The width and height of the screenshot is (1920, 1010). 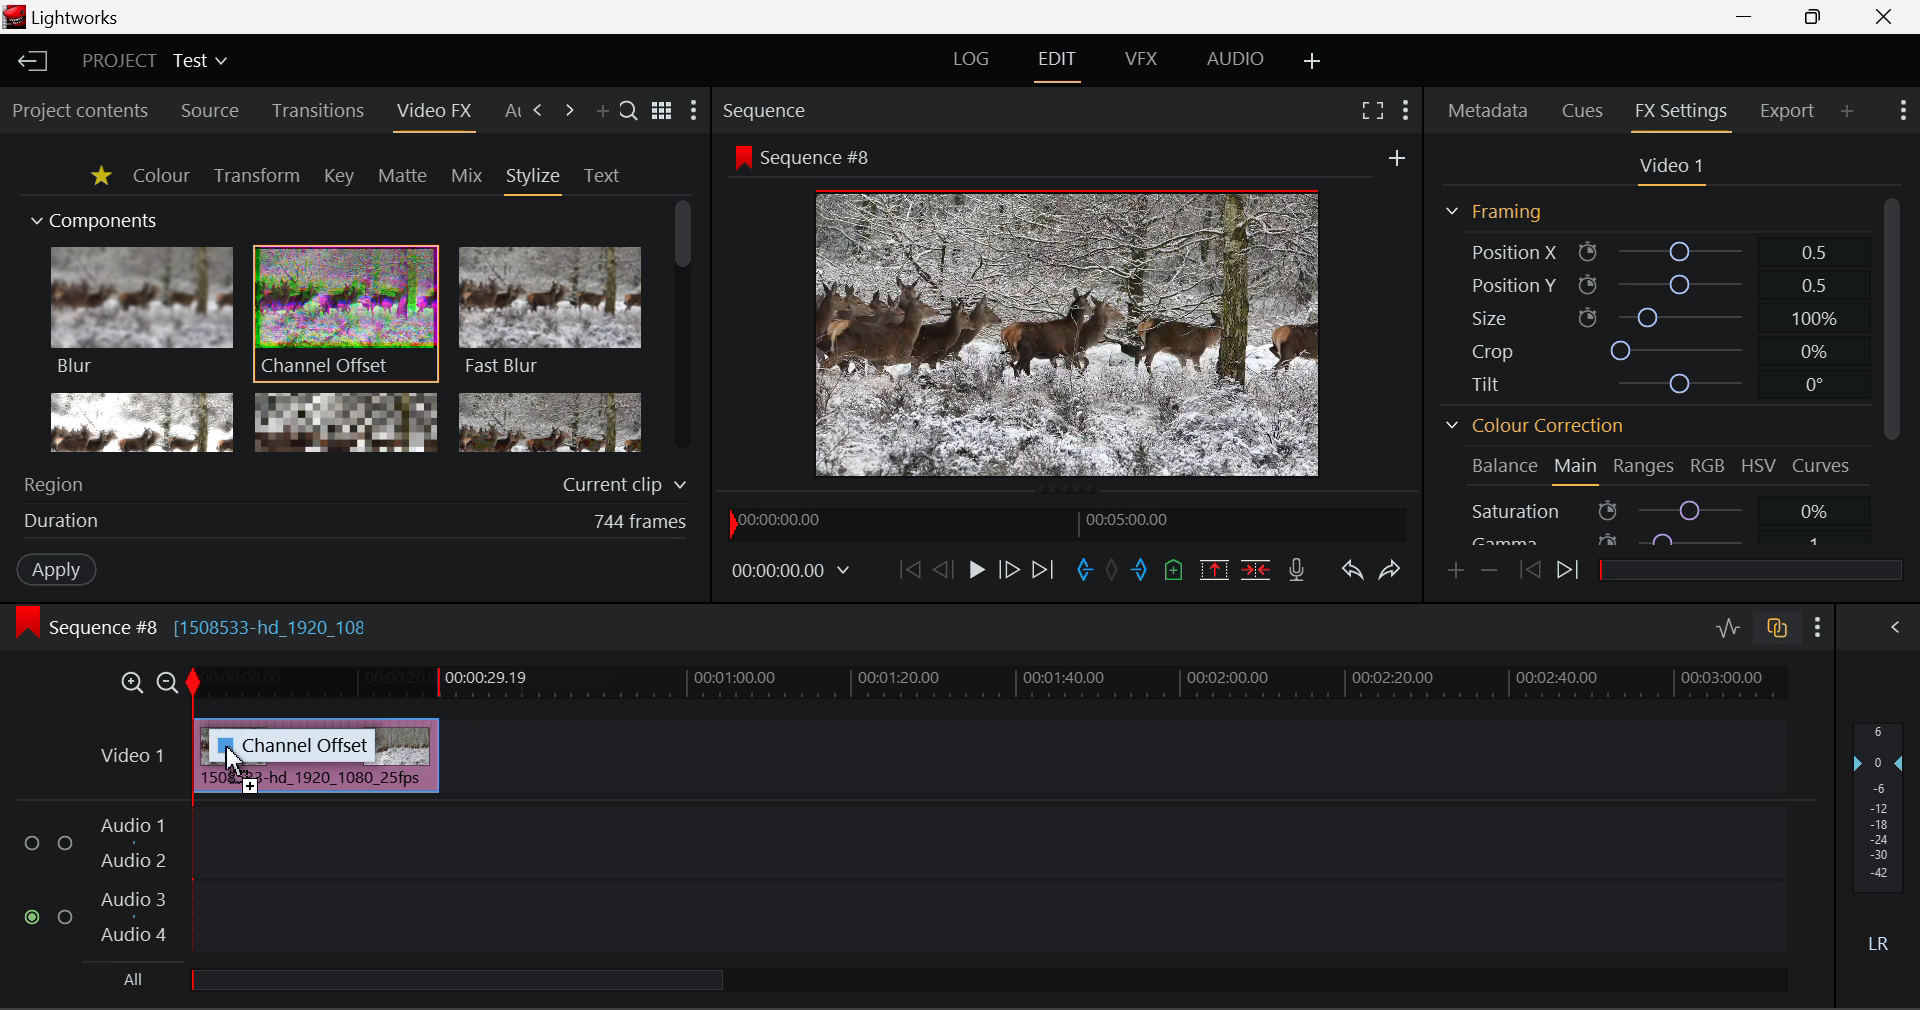 I want to click on To End, so click(x=1048, y=571).